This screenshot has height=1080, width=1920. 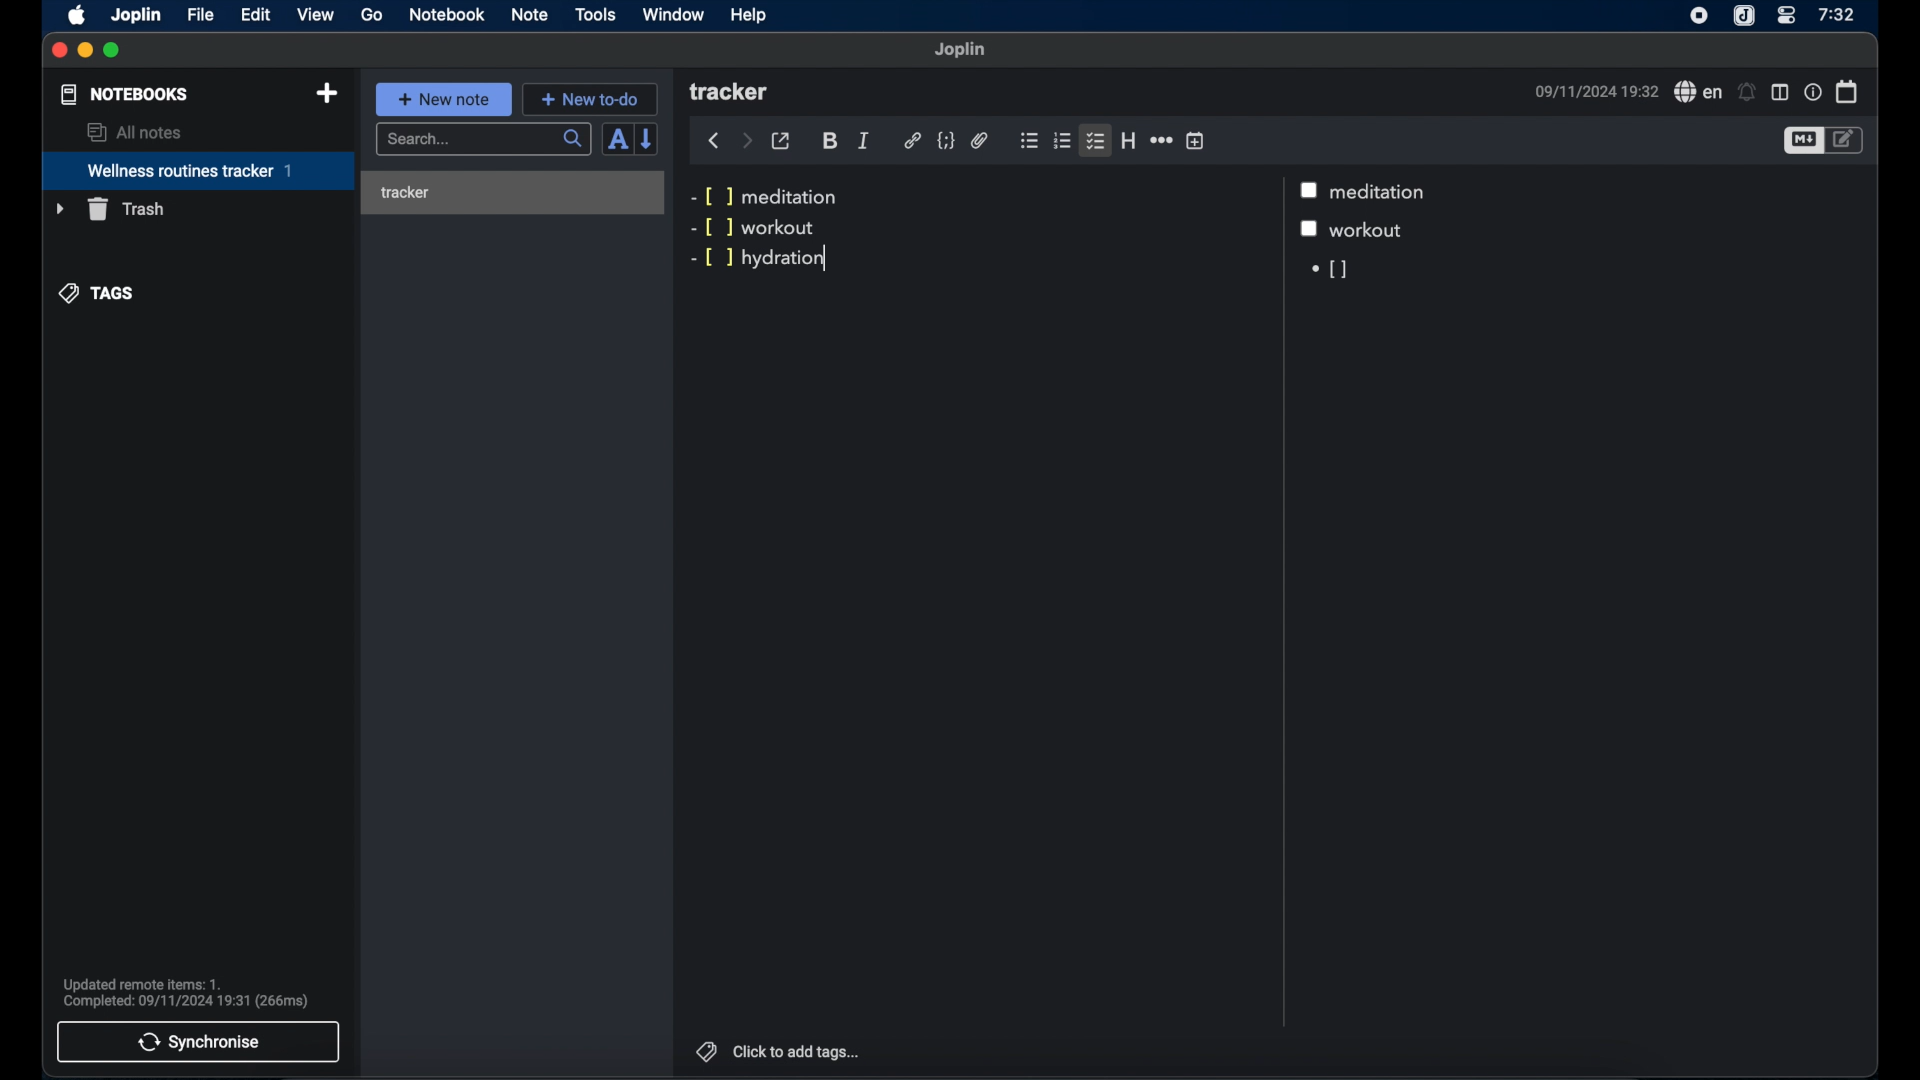 What do you see at coordinates (617, 139) in the screenshot?
I see `toggle sort order field` at bounding box center [617, 139].